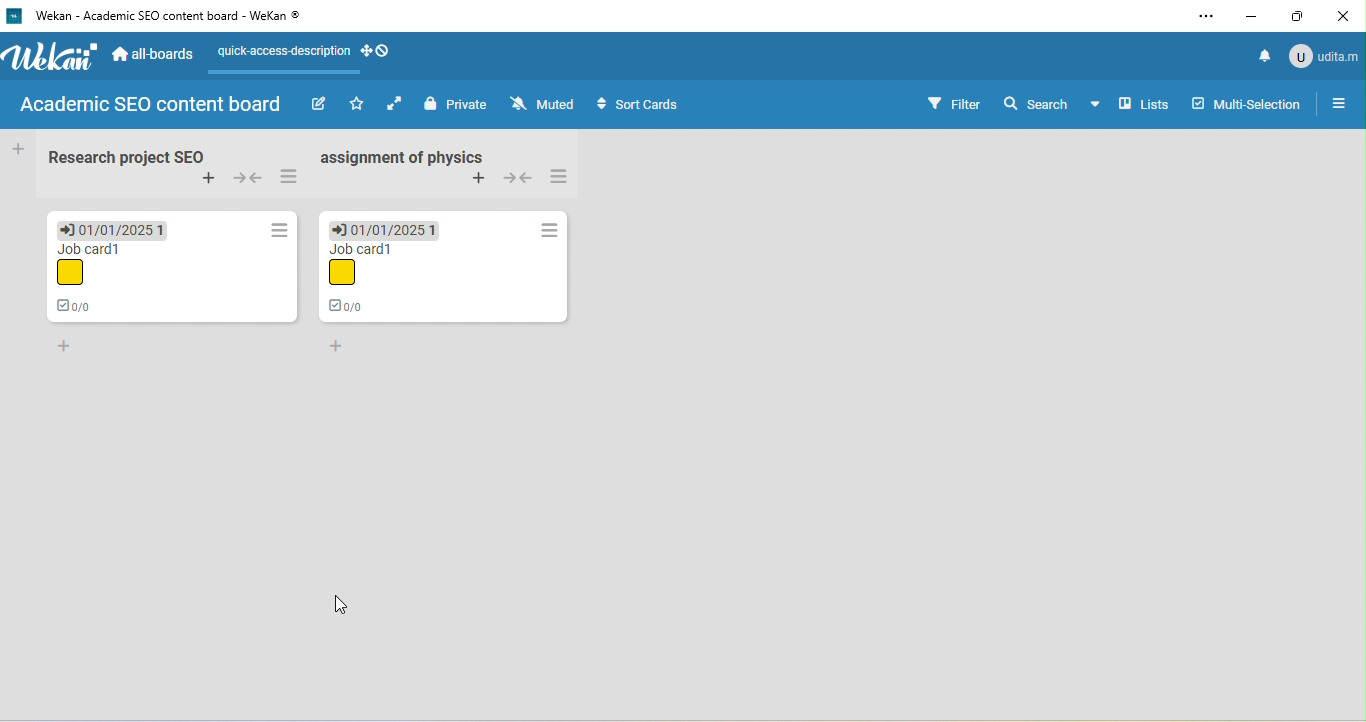 The image size is (1366, 722). Describe the element at coordinates (478, 179) in the screenshot. I see `add` at that location.